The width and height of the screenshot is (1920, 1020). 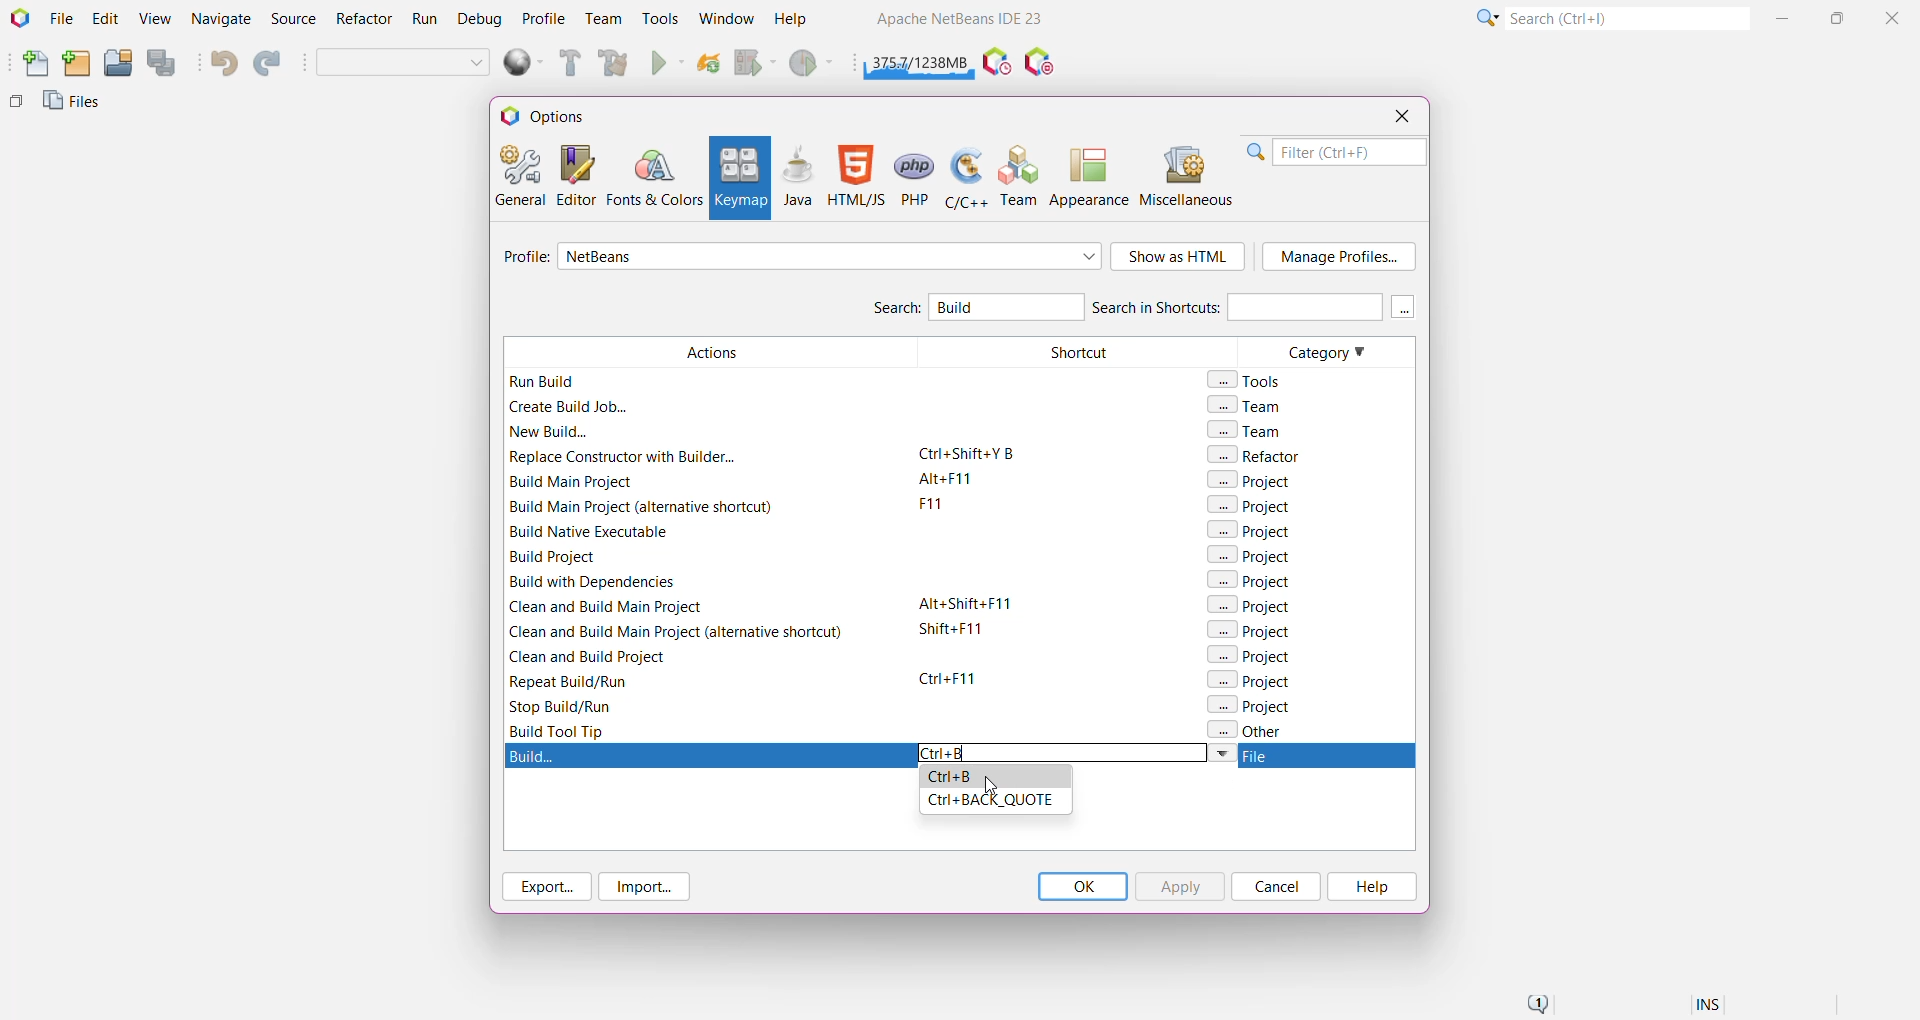 What do you see at coordinates (996, 777) in the screenshot?
I see `Ctrl+B` at bounding box center [996, 777].